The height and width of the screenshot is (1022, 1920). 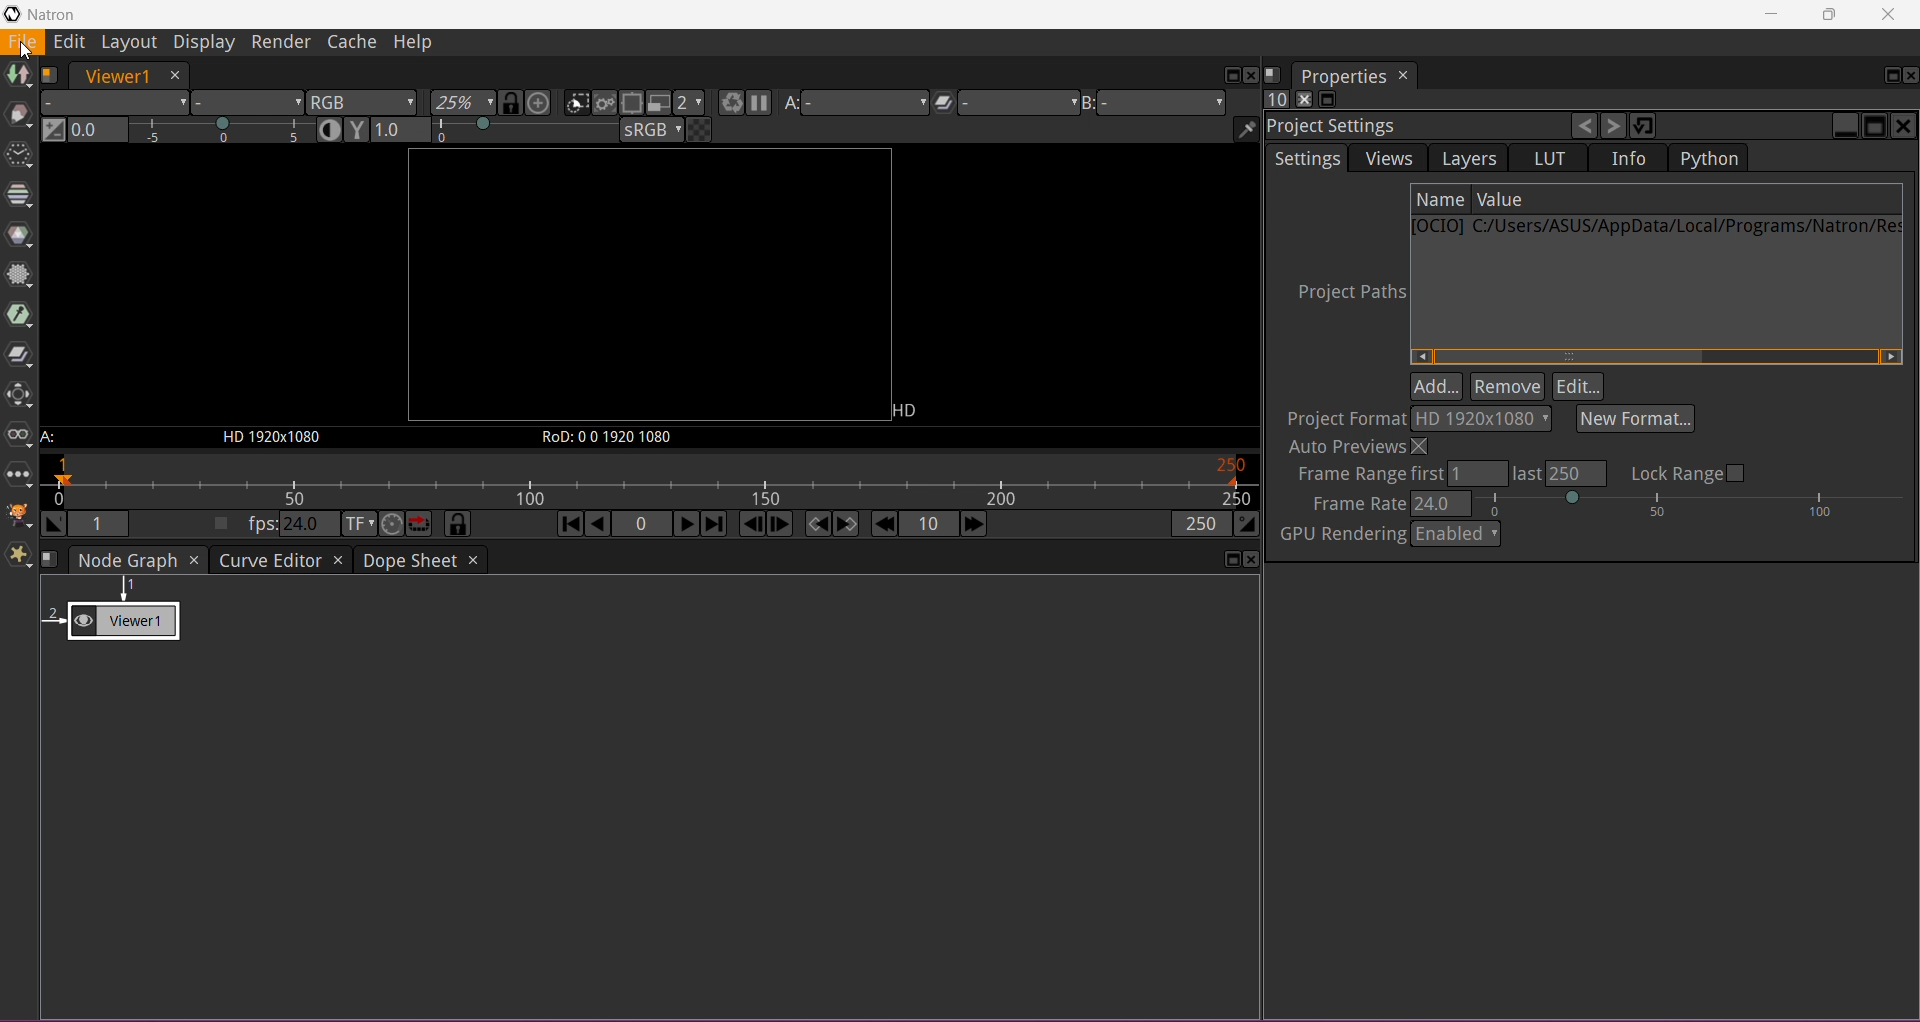 What do you see at coordinates (20, 477) in the screenshot?
I see `Other` at bounding box center [20, 477].